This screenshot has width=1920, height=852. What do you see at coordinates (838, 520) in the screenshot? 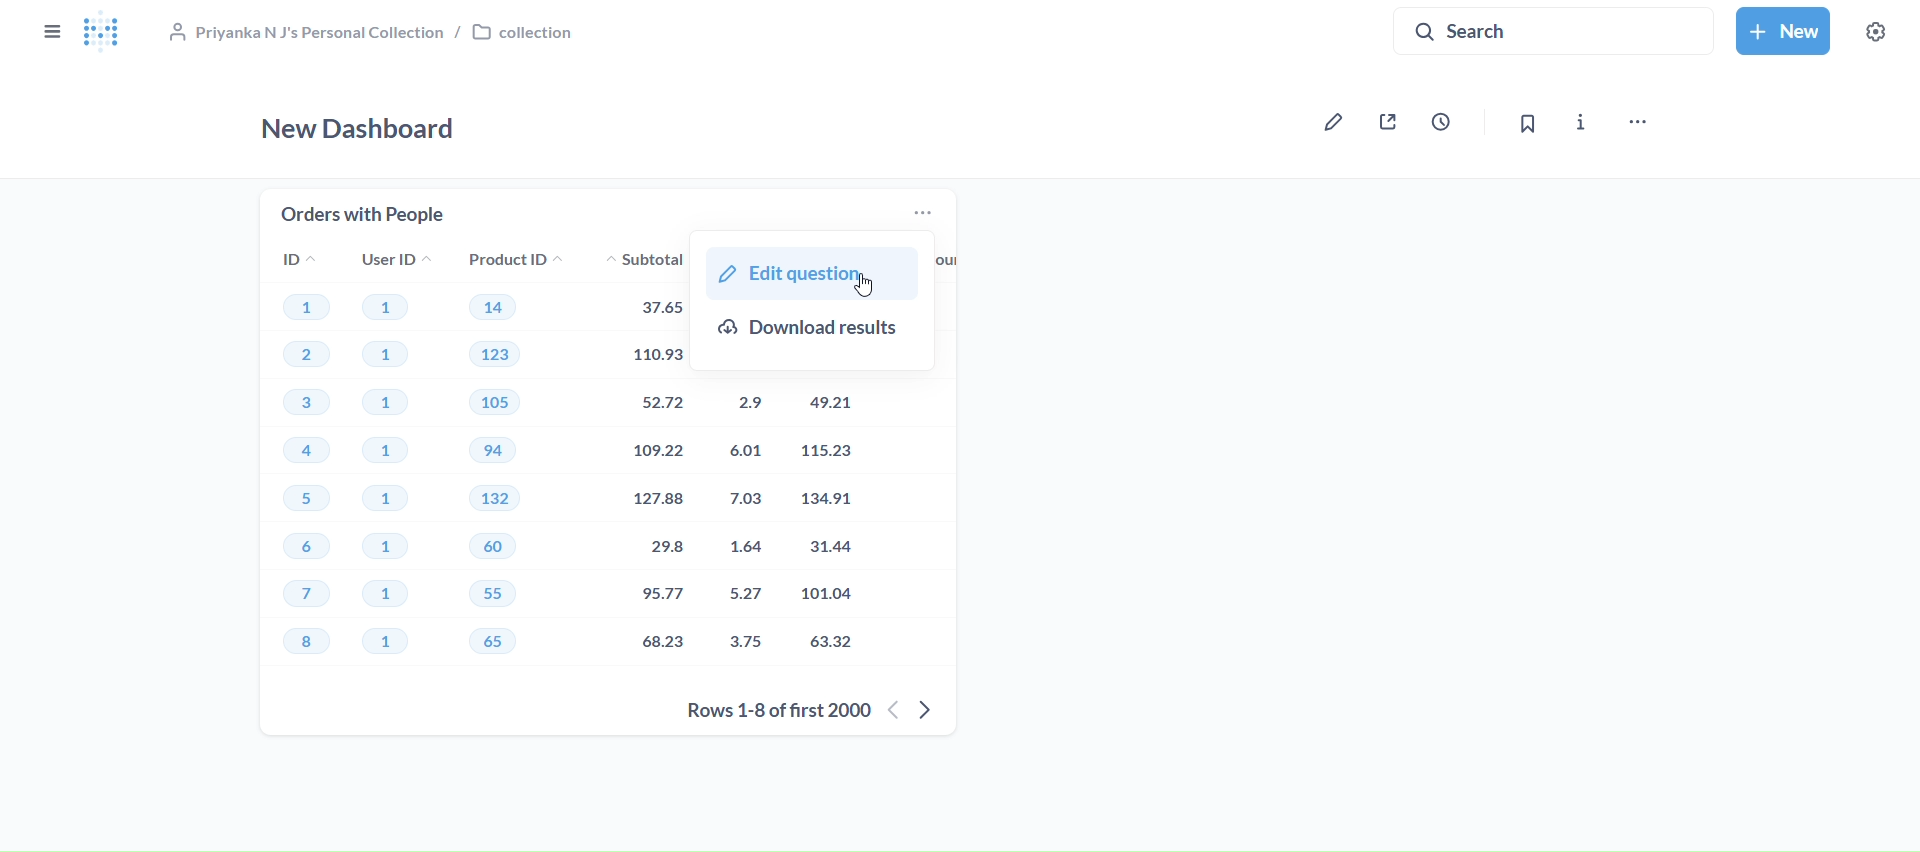
I see `total` at bounding box center [838, 520].